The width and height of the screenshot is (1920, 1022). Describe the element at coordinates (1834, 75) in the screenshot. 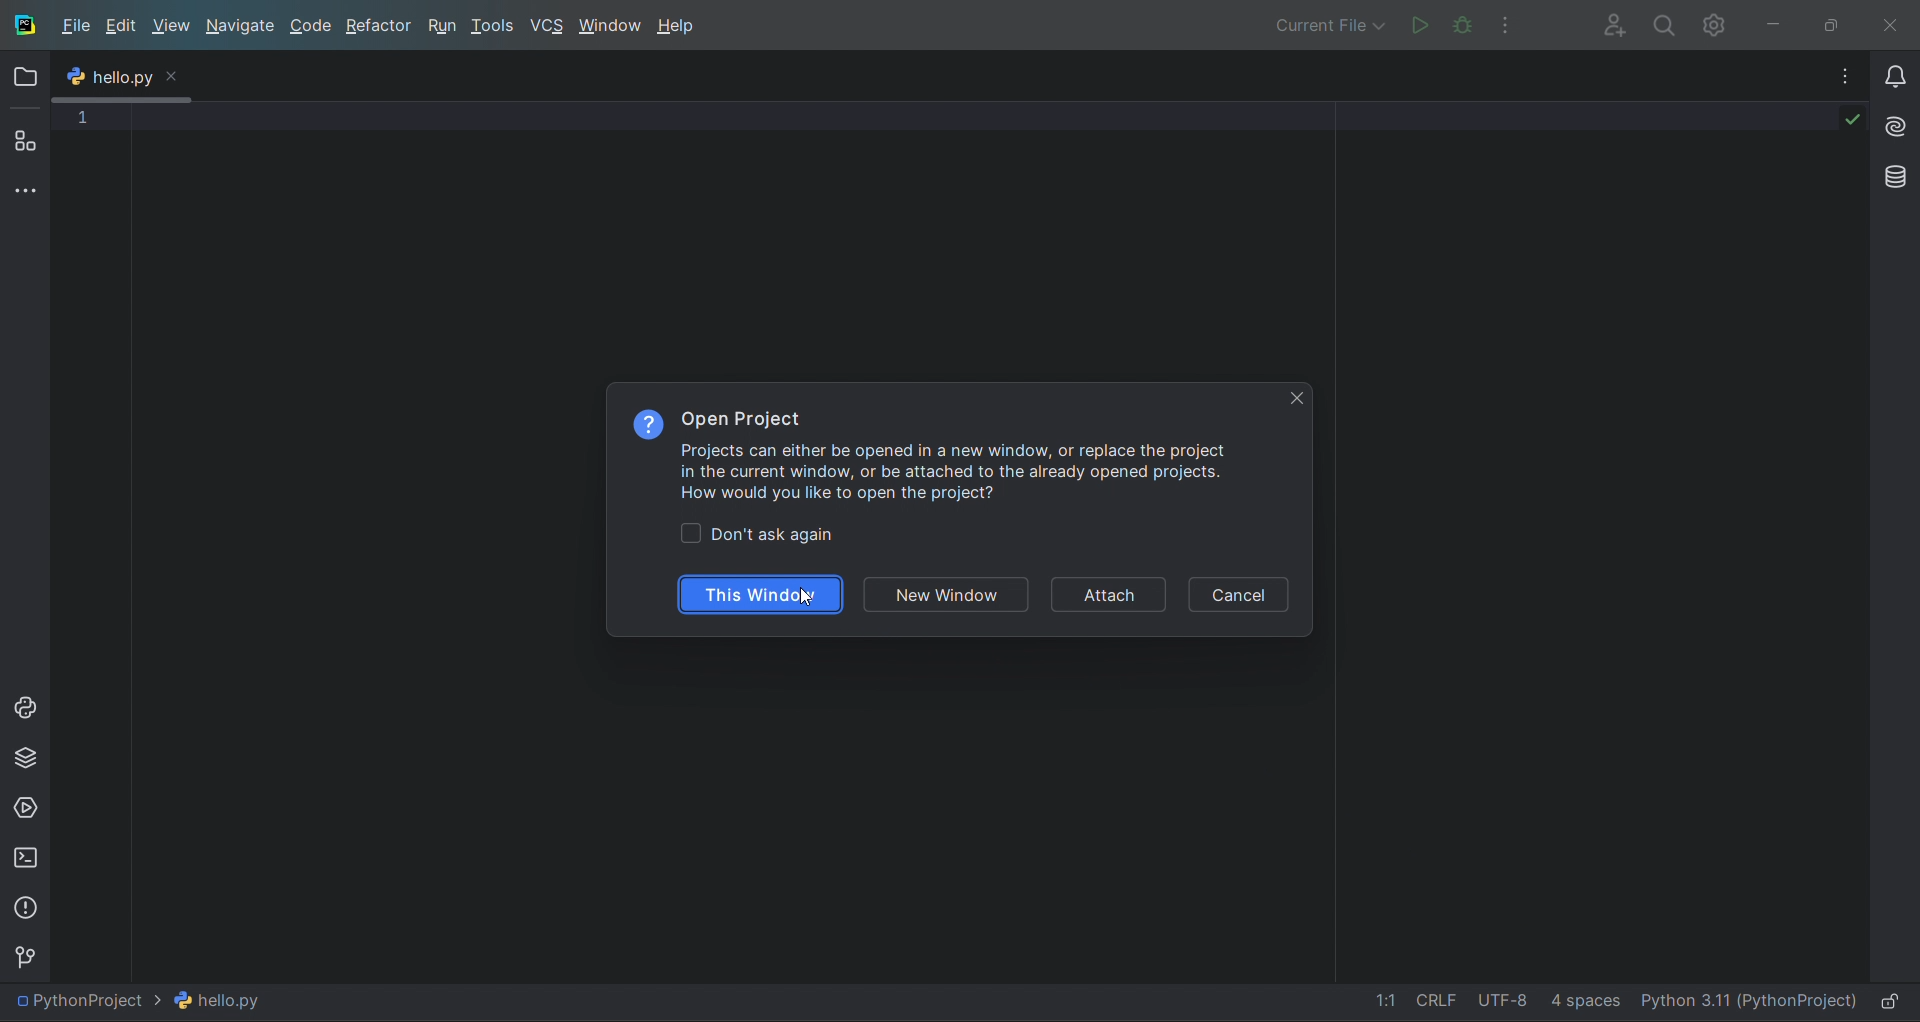

I see `options` at that location.